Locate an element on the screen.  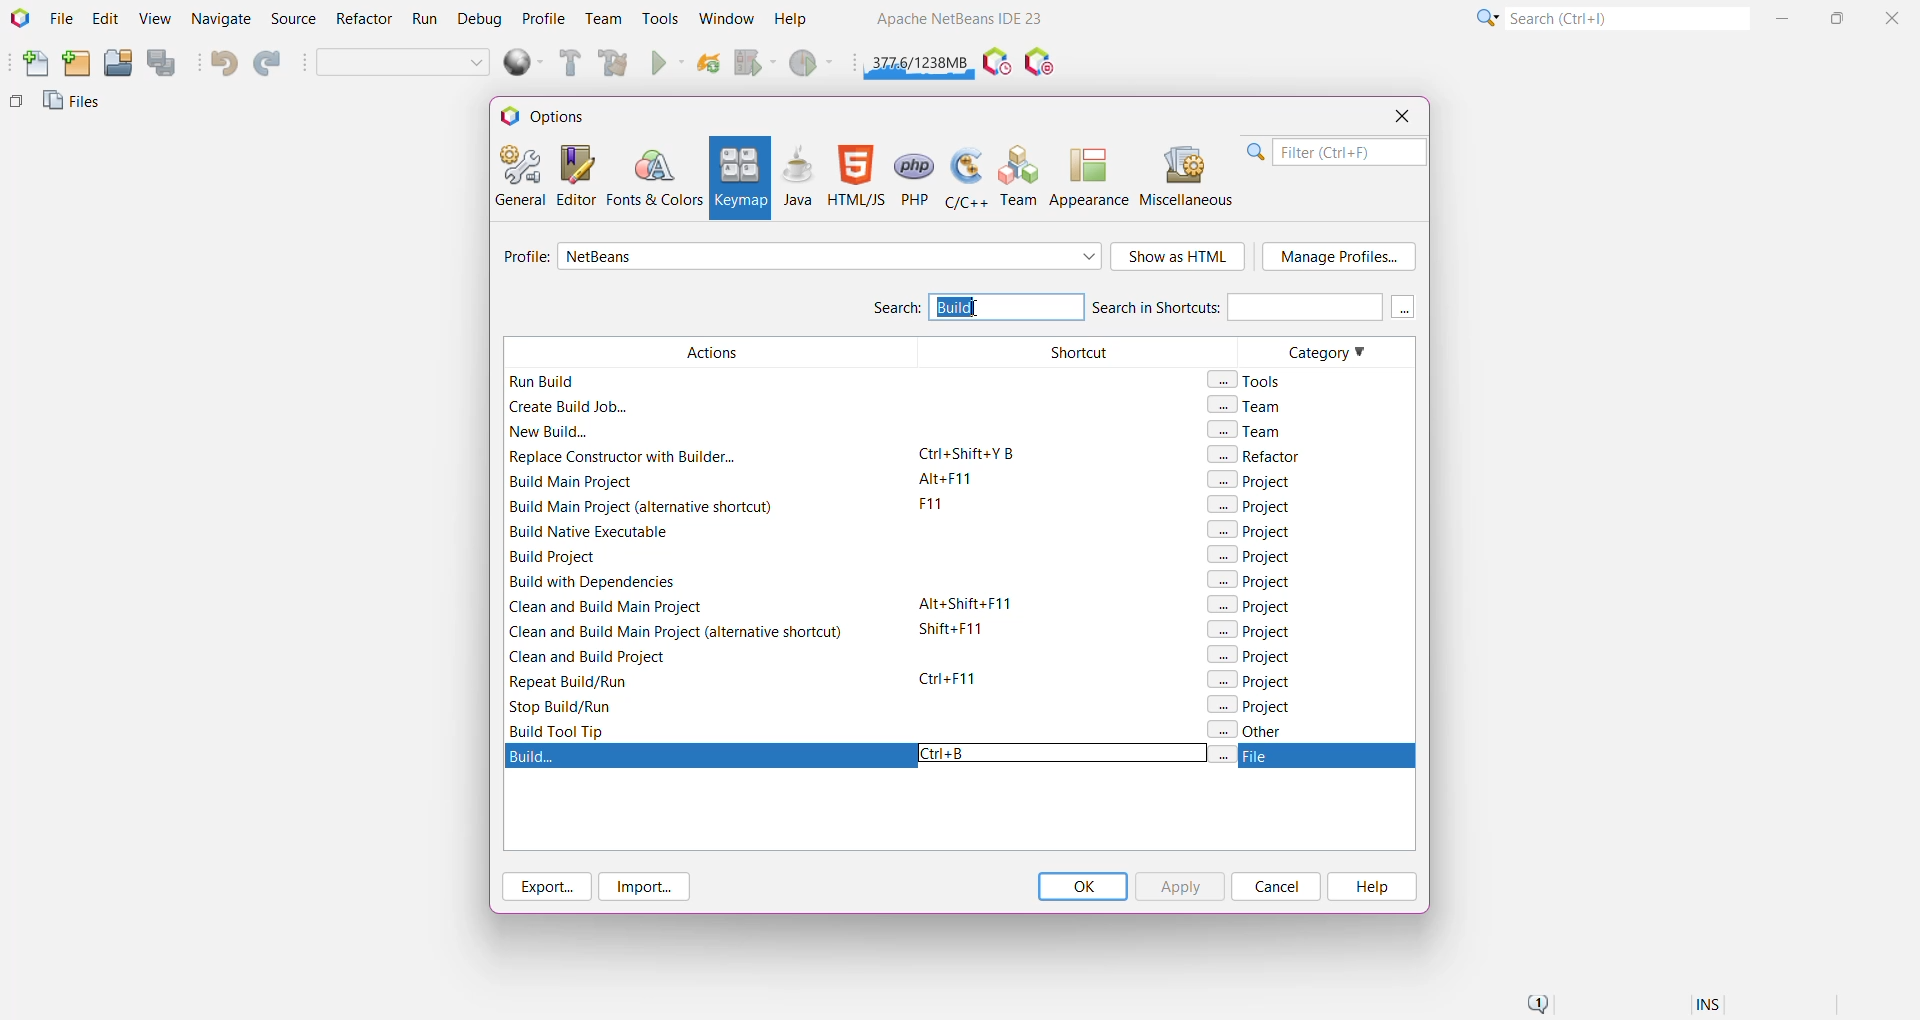
Navigate is located at coordinates (222, 20).